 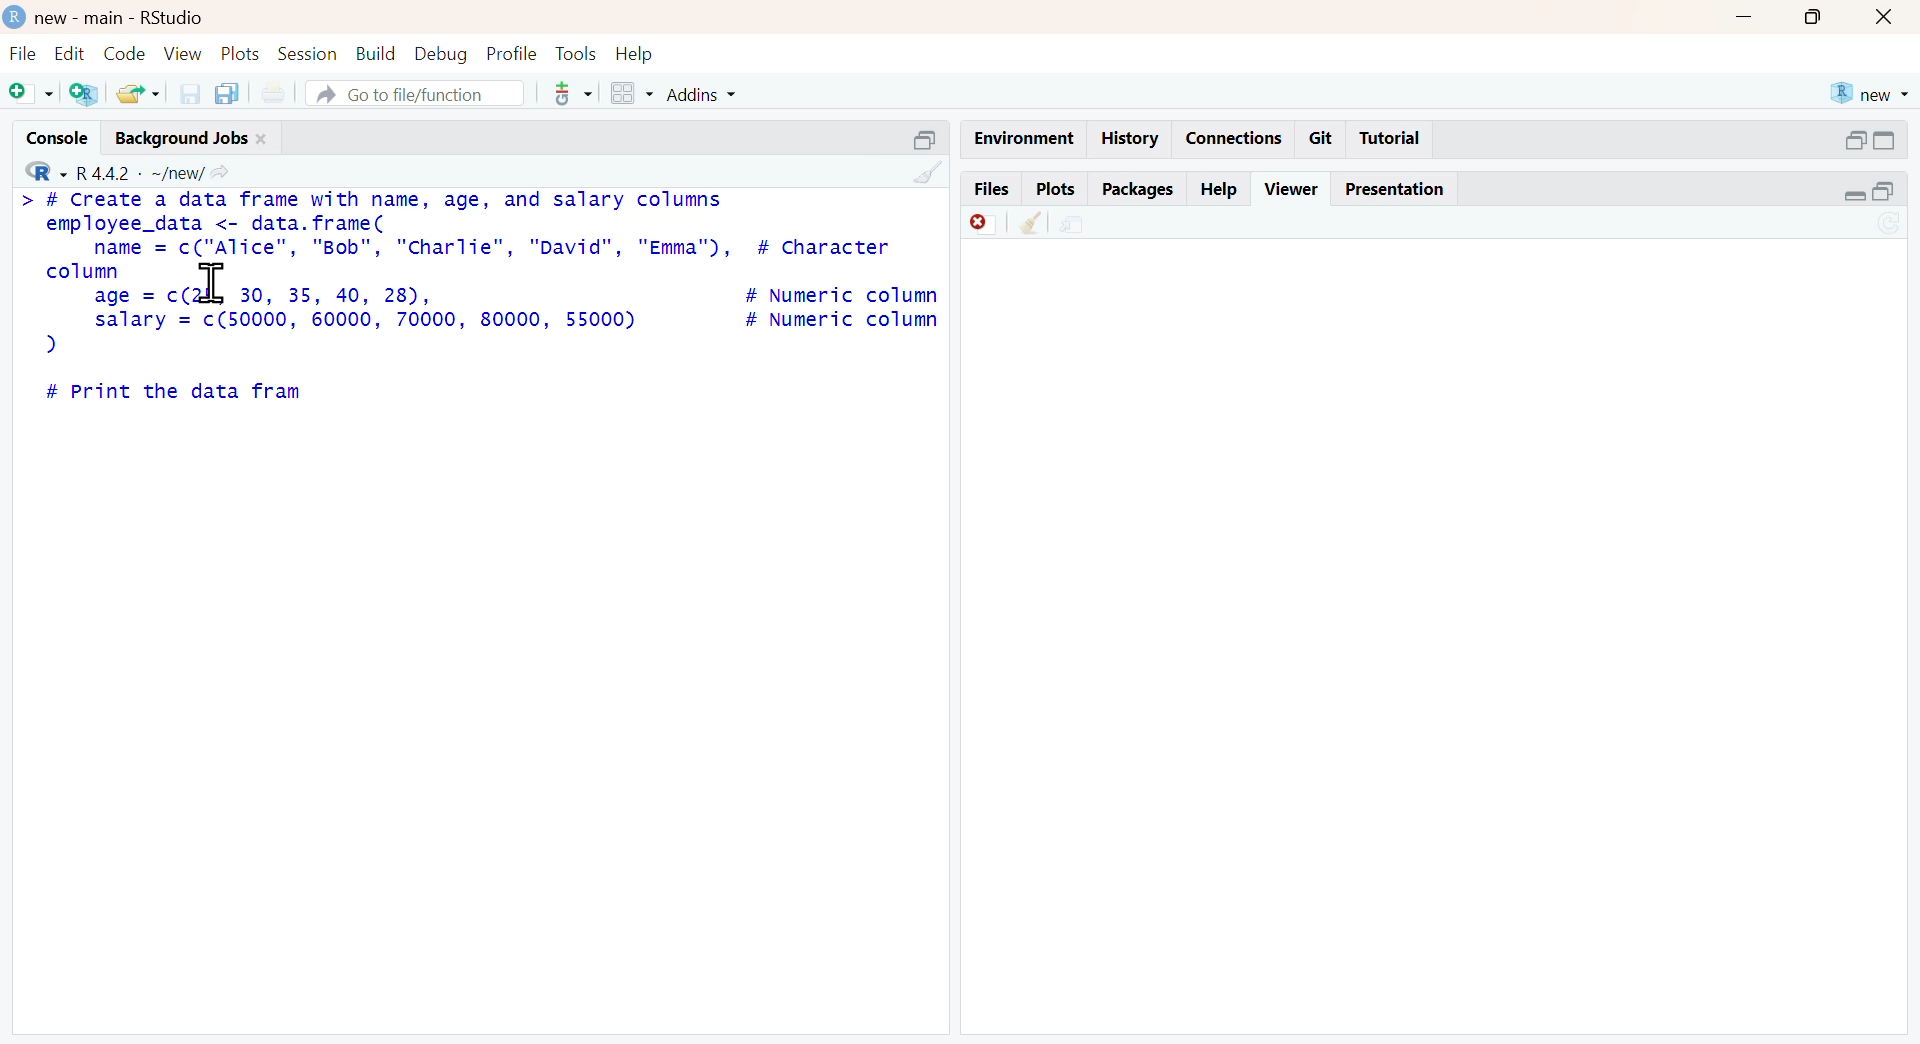 What do you see at coordinates (239, 54) in the screenshot?
I see `Plots` at bounding box center [239, 54].